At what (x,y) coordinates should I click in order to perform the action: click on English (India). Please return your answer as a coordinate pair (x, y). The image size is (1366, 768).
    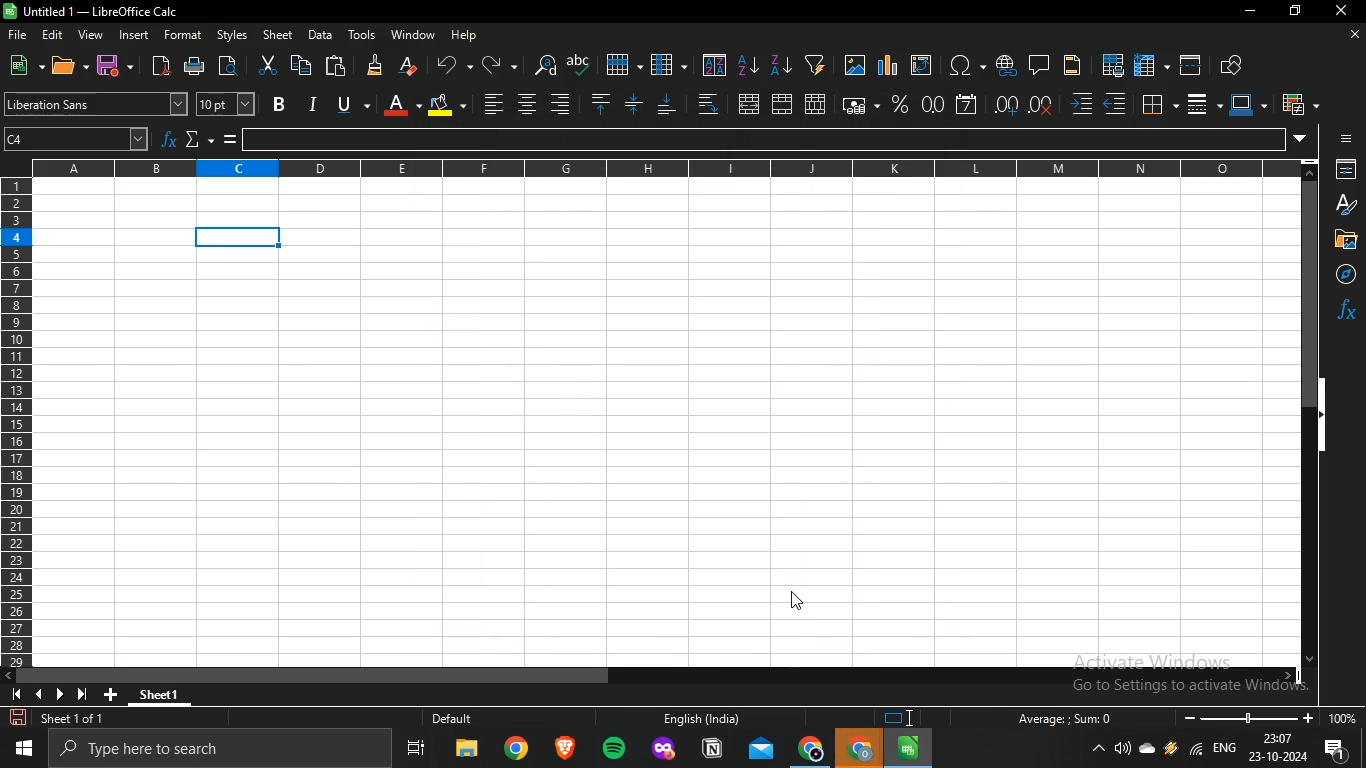
    Looking at the image, I should click on (700, 719).